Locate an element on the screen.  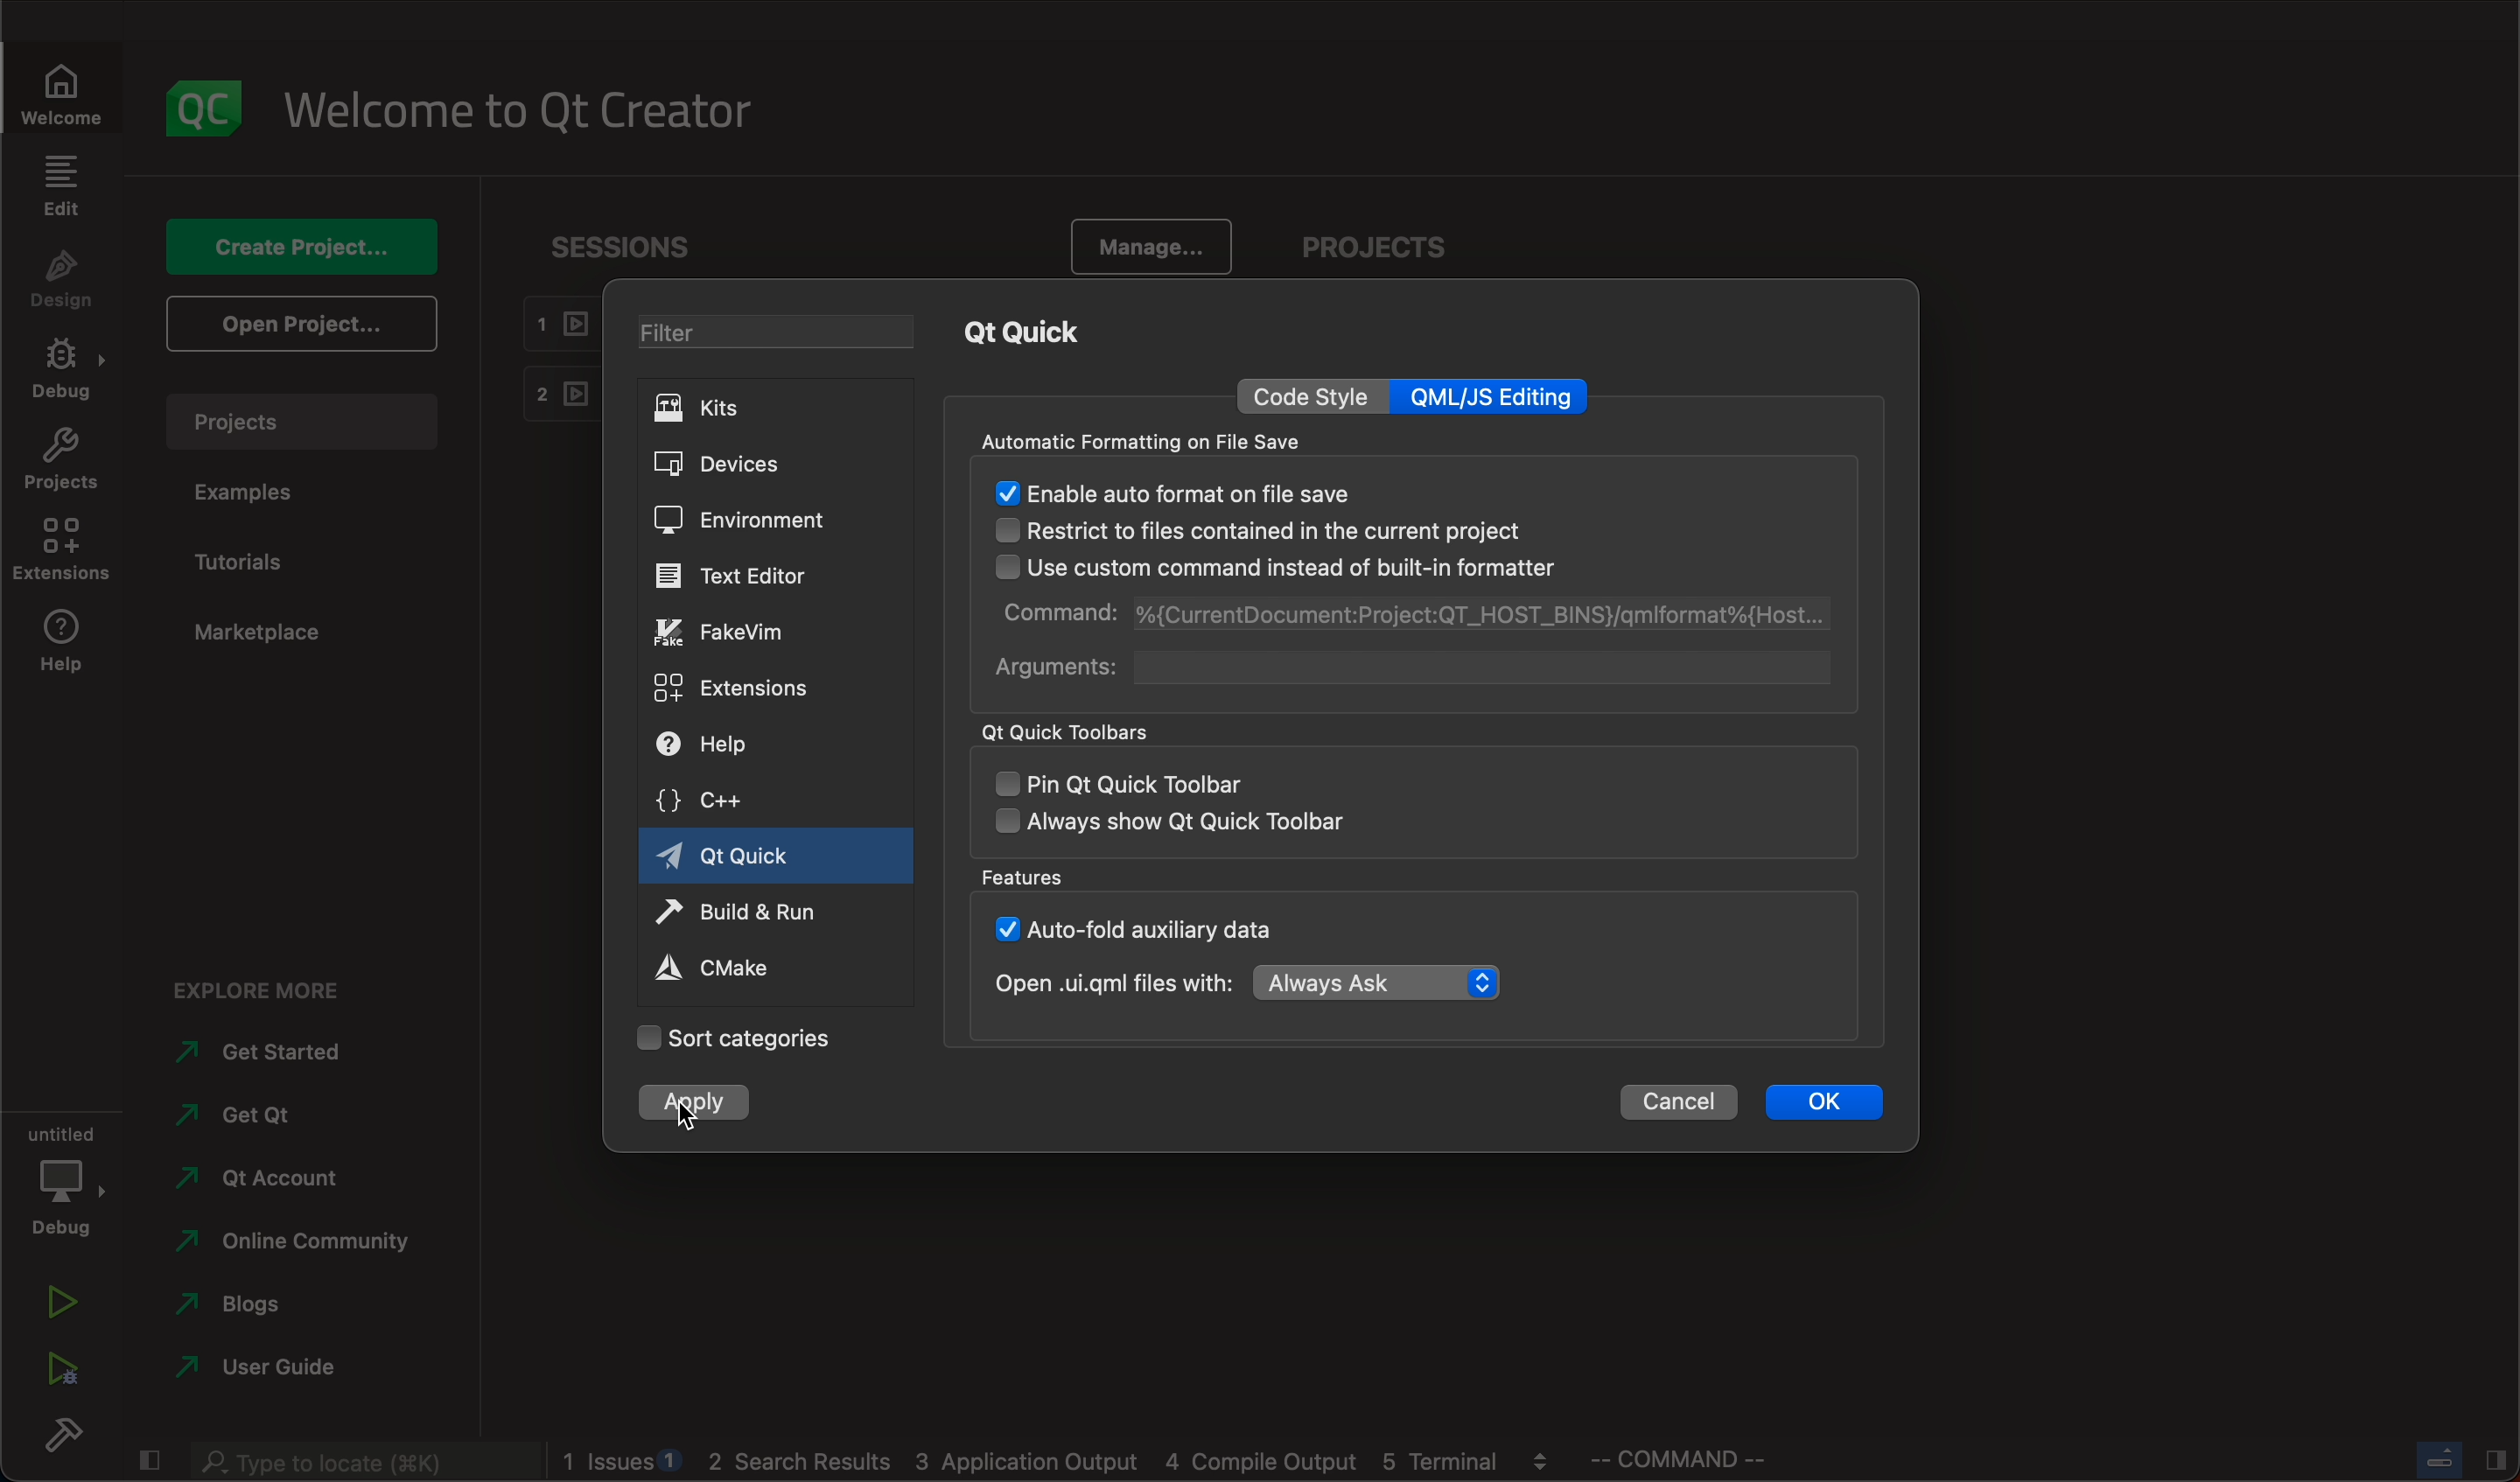
debug is located at coordinates (64, 1176).